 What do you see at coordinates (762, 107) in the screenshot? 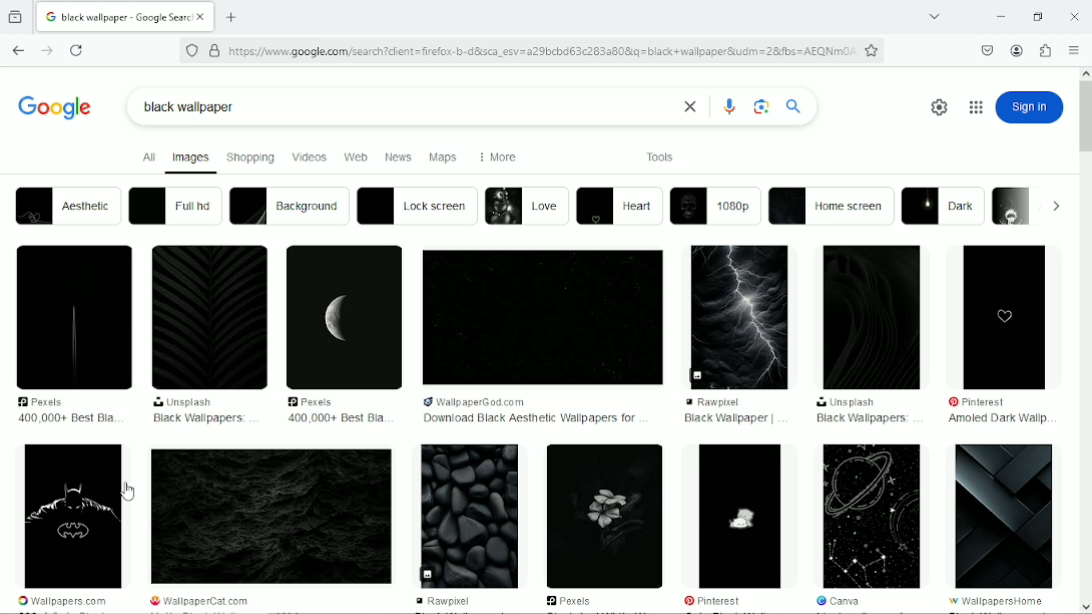
I see `search by image` at bounding box center [762, 107].